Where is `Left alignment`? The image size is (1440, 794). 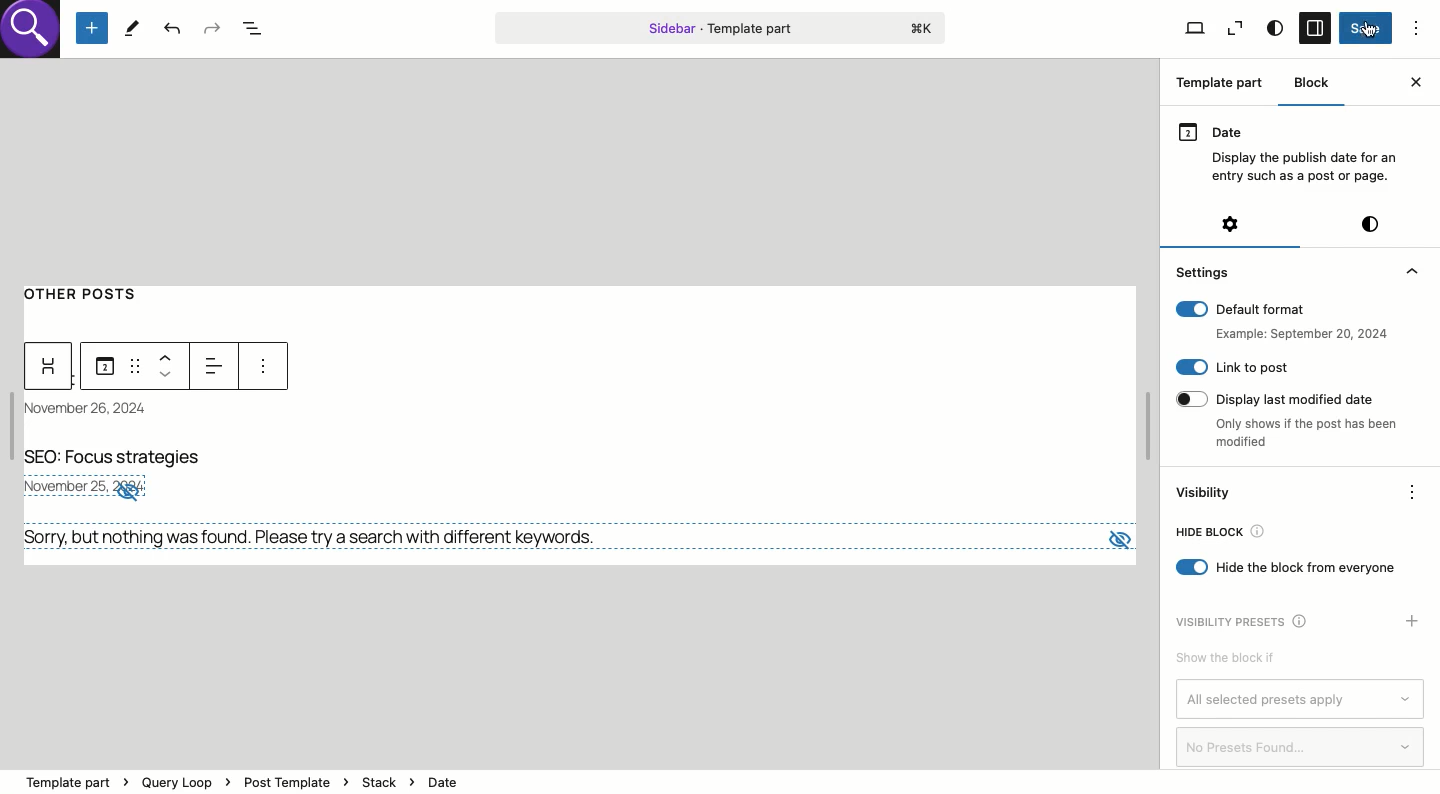
Left alignment is located at coordinates (217, 363).